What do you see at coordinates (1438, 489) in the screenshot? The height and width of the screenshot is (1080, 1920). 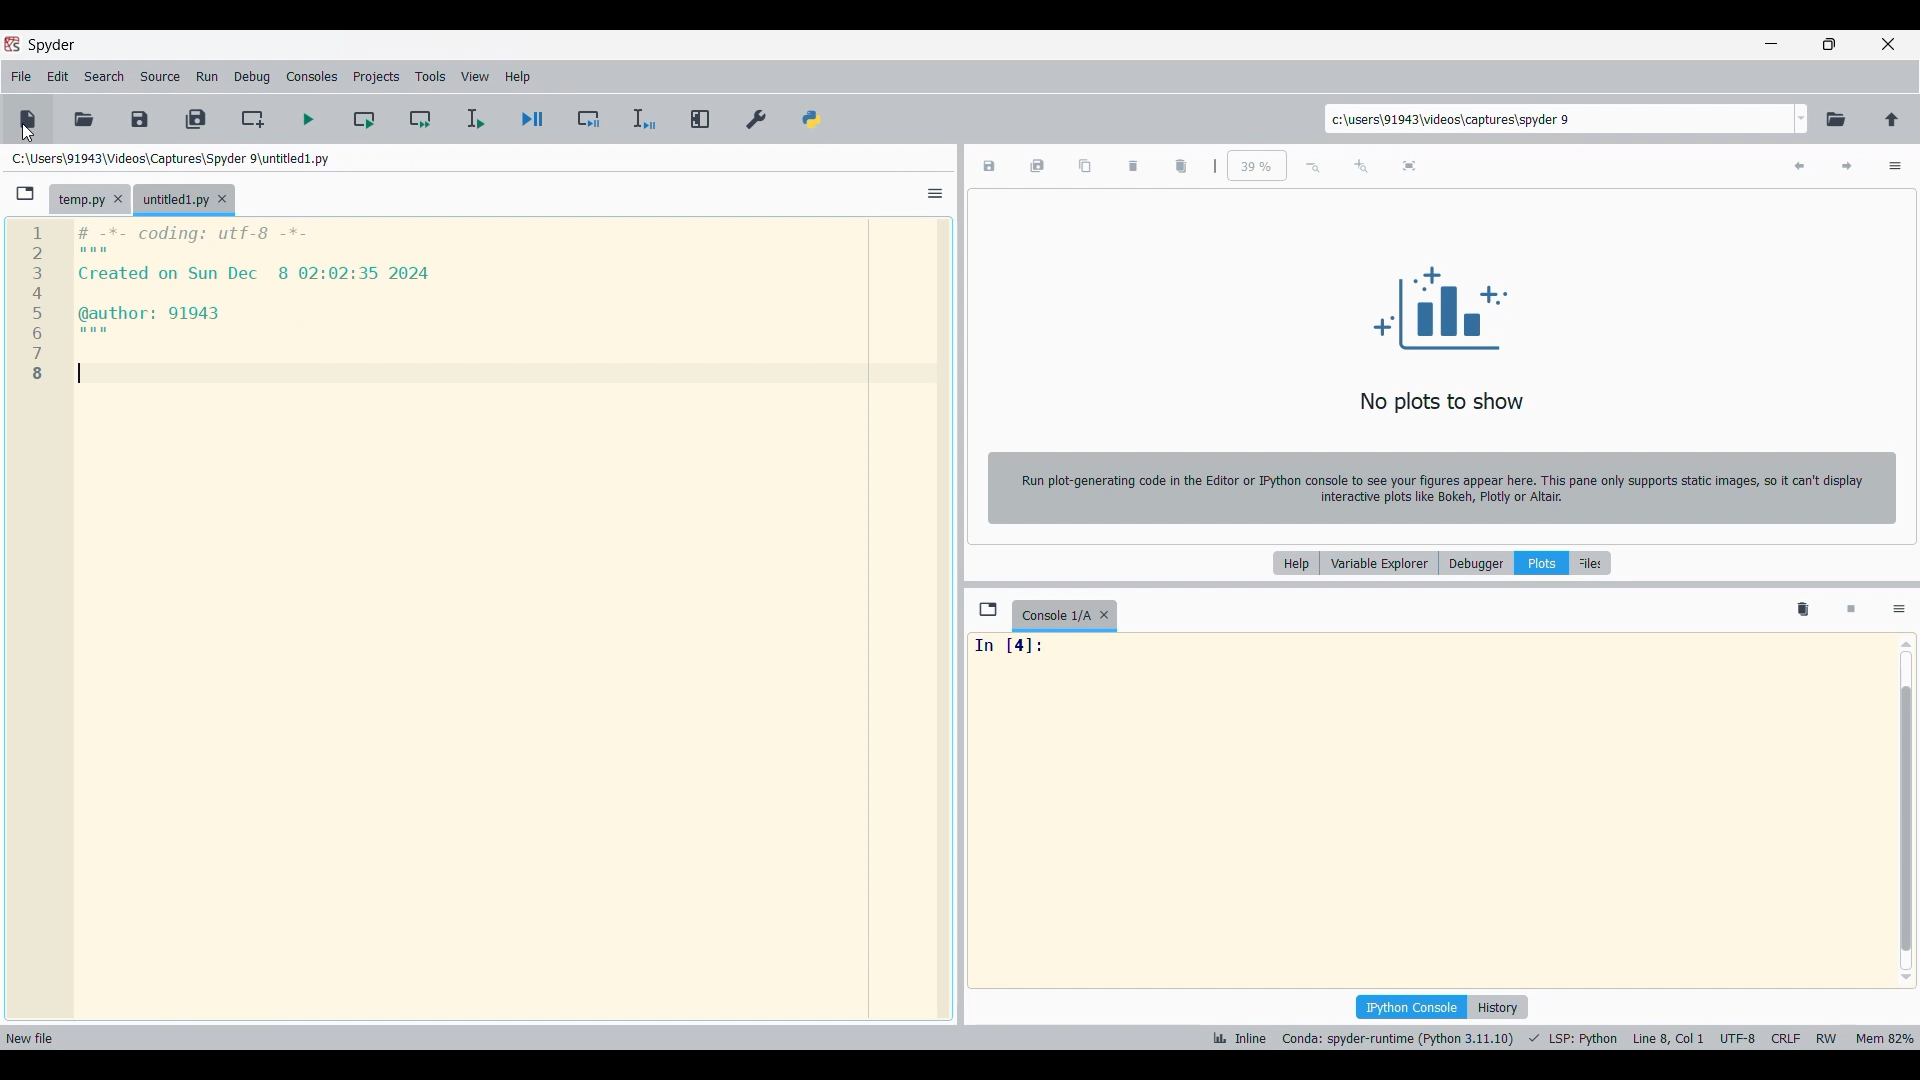 I see `Run plot-generating code in the Editor or IPython console to see your figures appear here. This pane only supports static images, so it can't display
interactive plots like Bokeh, Plotly or Altair` at bounding box center [1438, 489].